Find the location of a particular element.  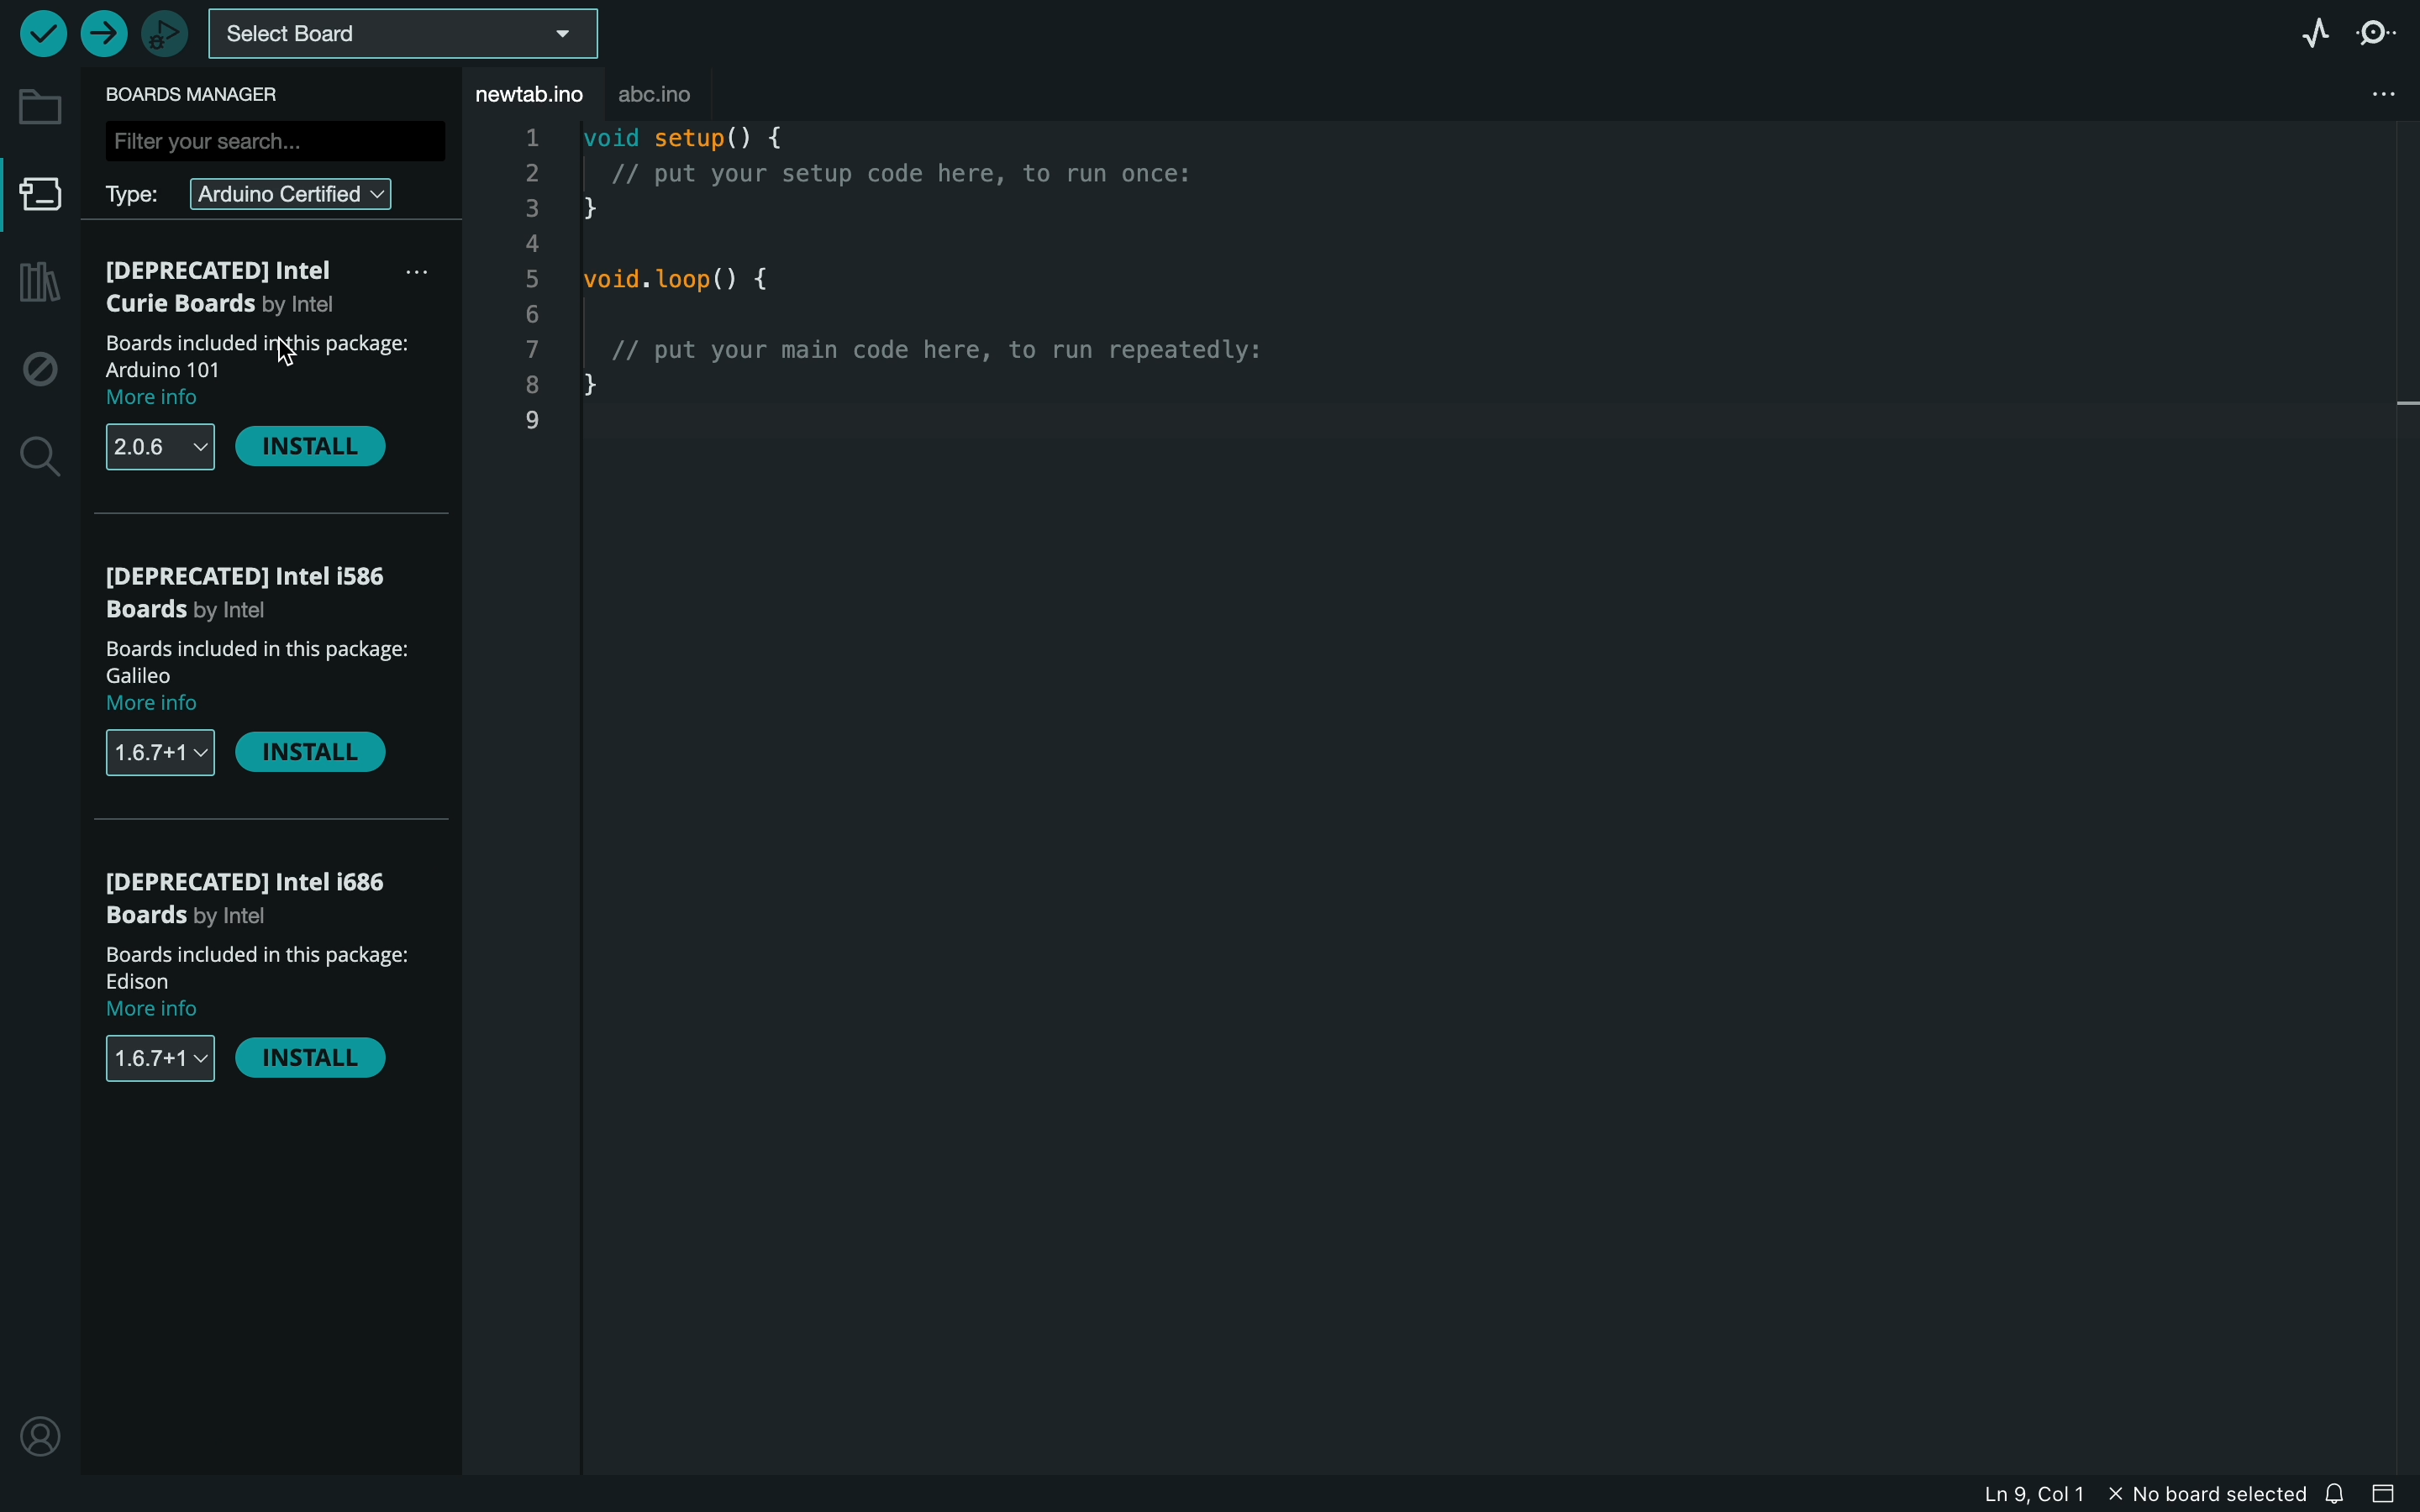

versions is located at coordinates (165, 753).